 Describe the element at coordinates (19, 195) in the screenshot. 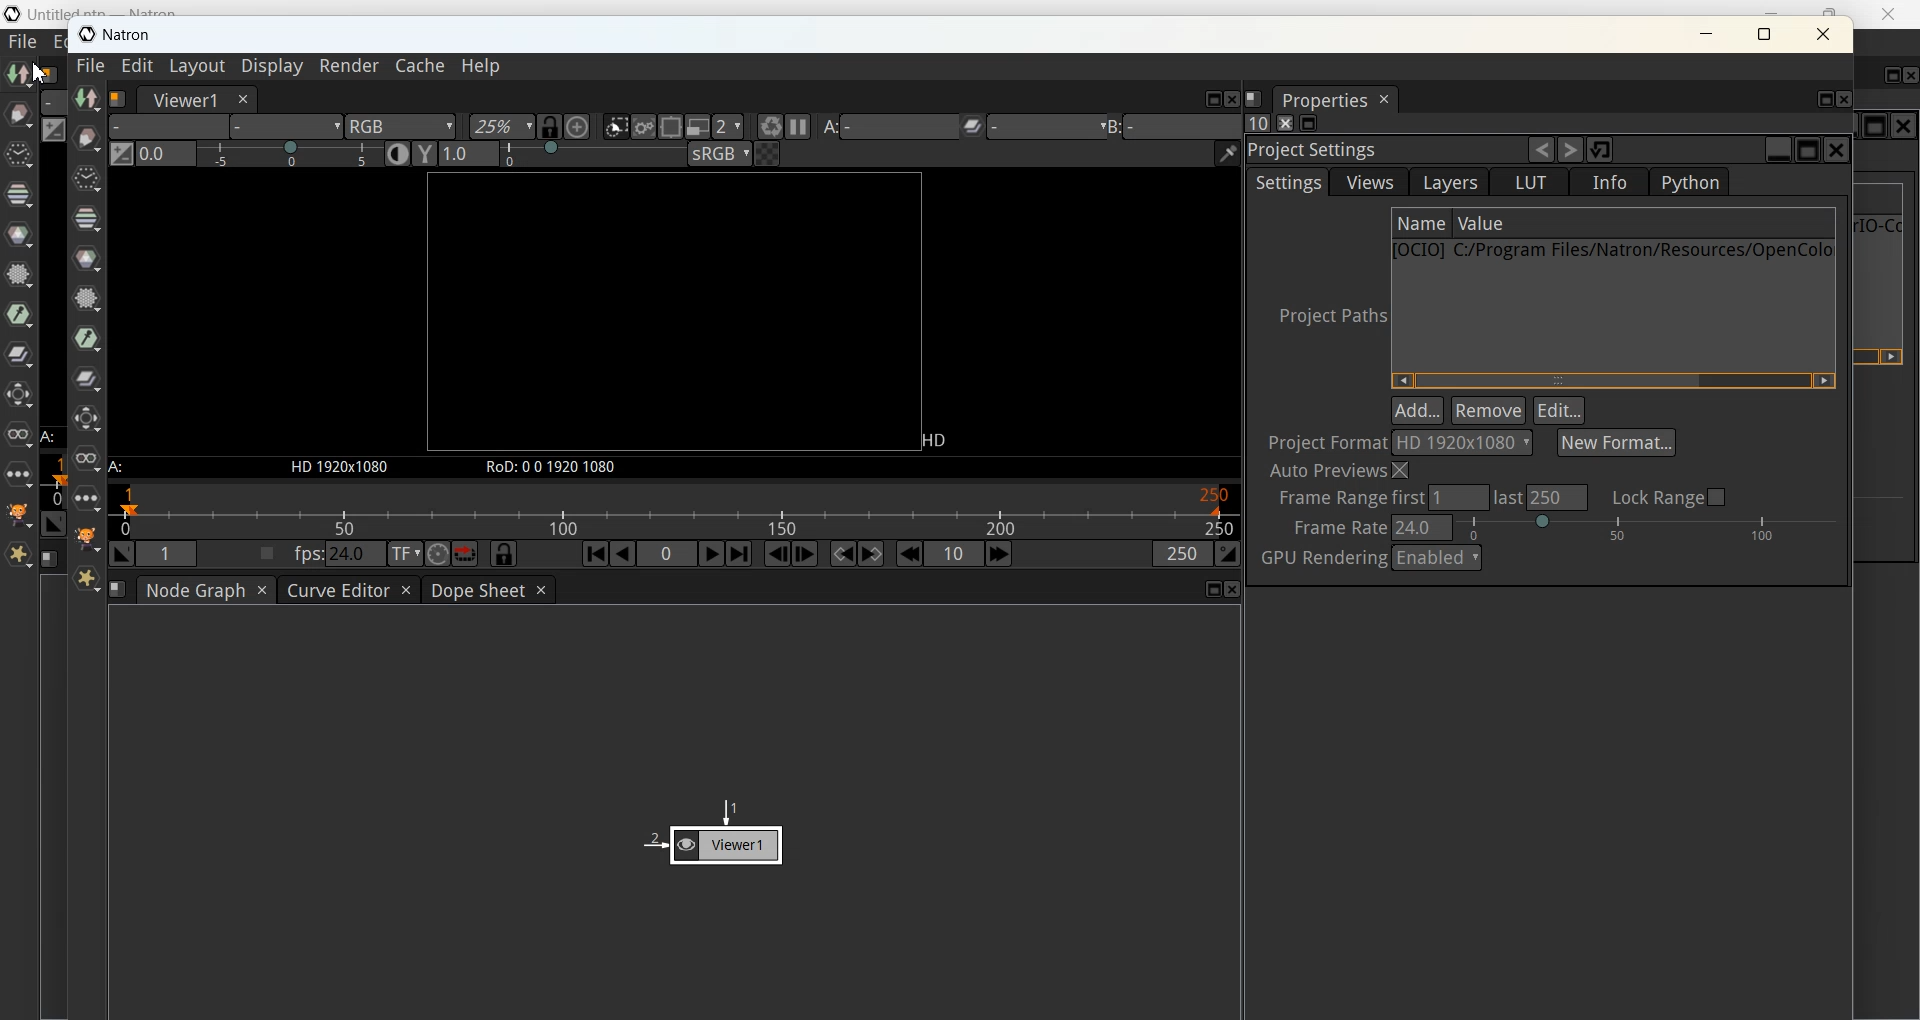

I see `Channel` at that location.